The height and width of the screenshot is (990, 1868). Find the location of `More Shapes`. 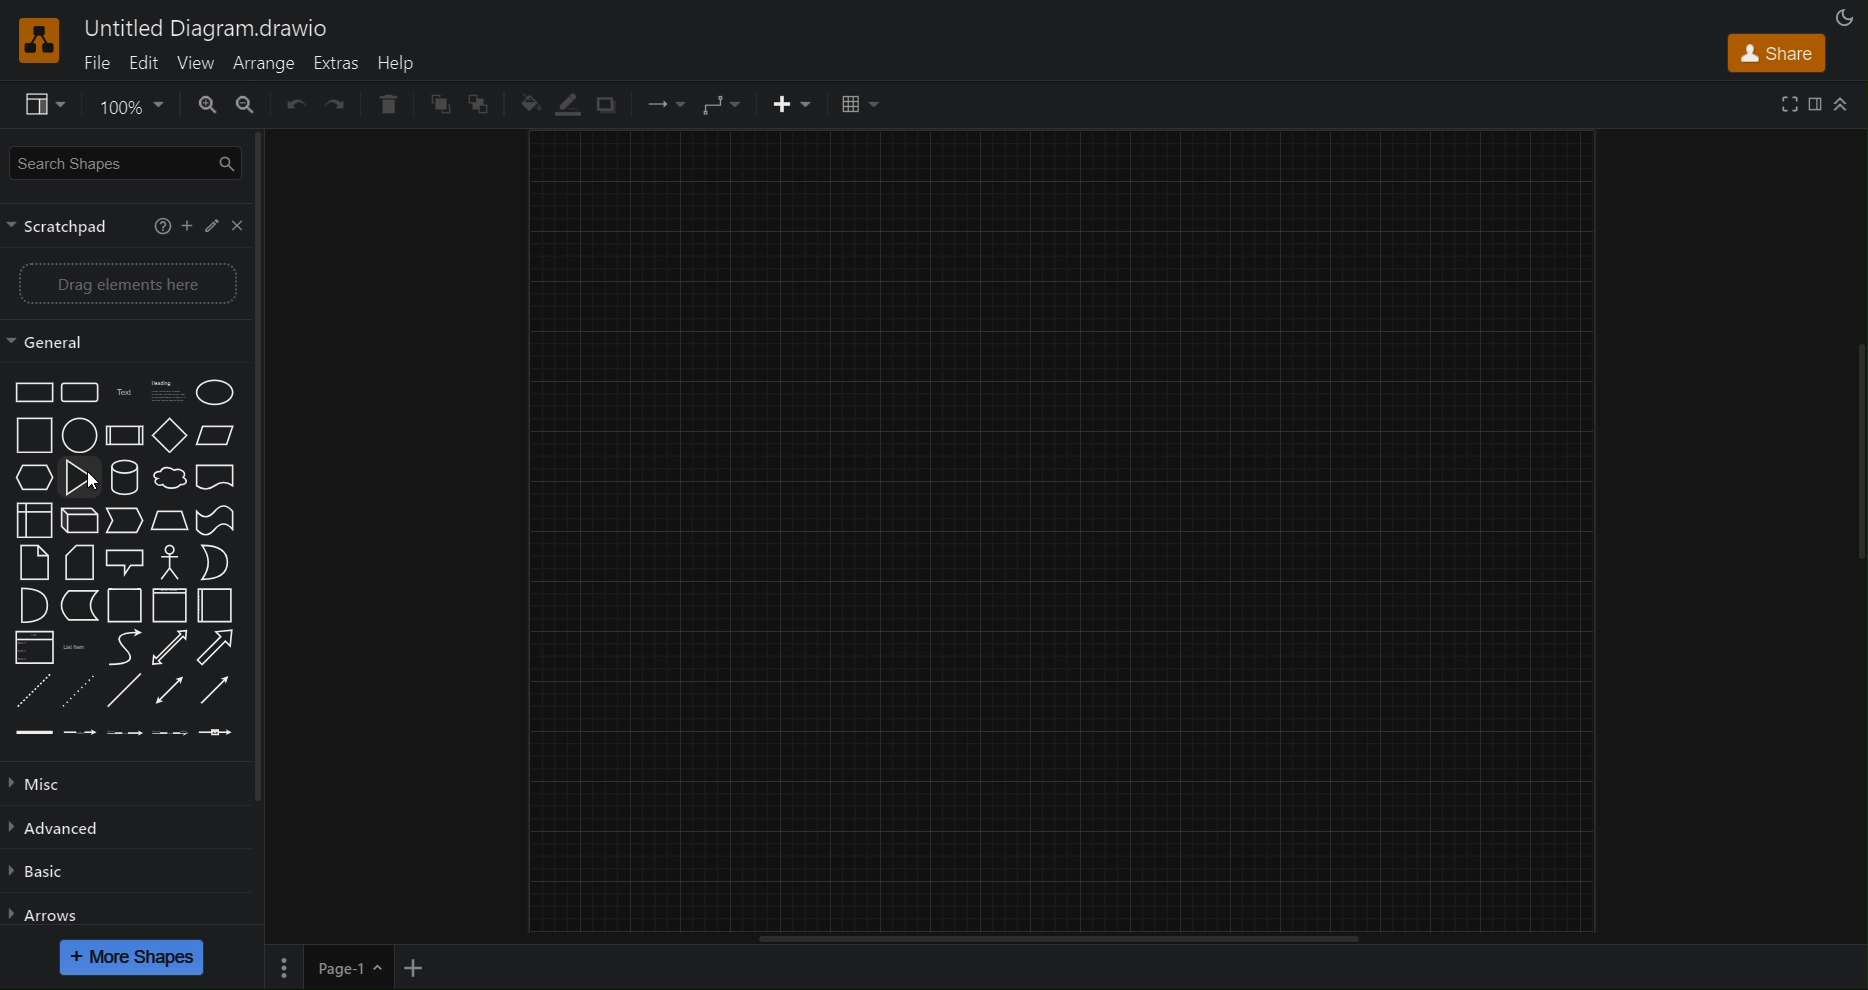

More Shapes is located at coordinates (132, 957).